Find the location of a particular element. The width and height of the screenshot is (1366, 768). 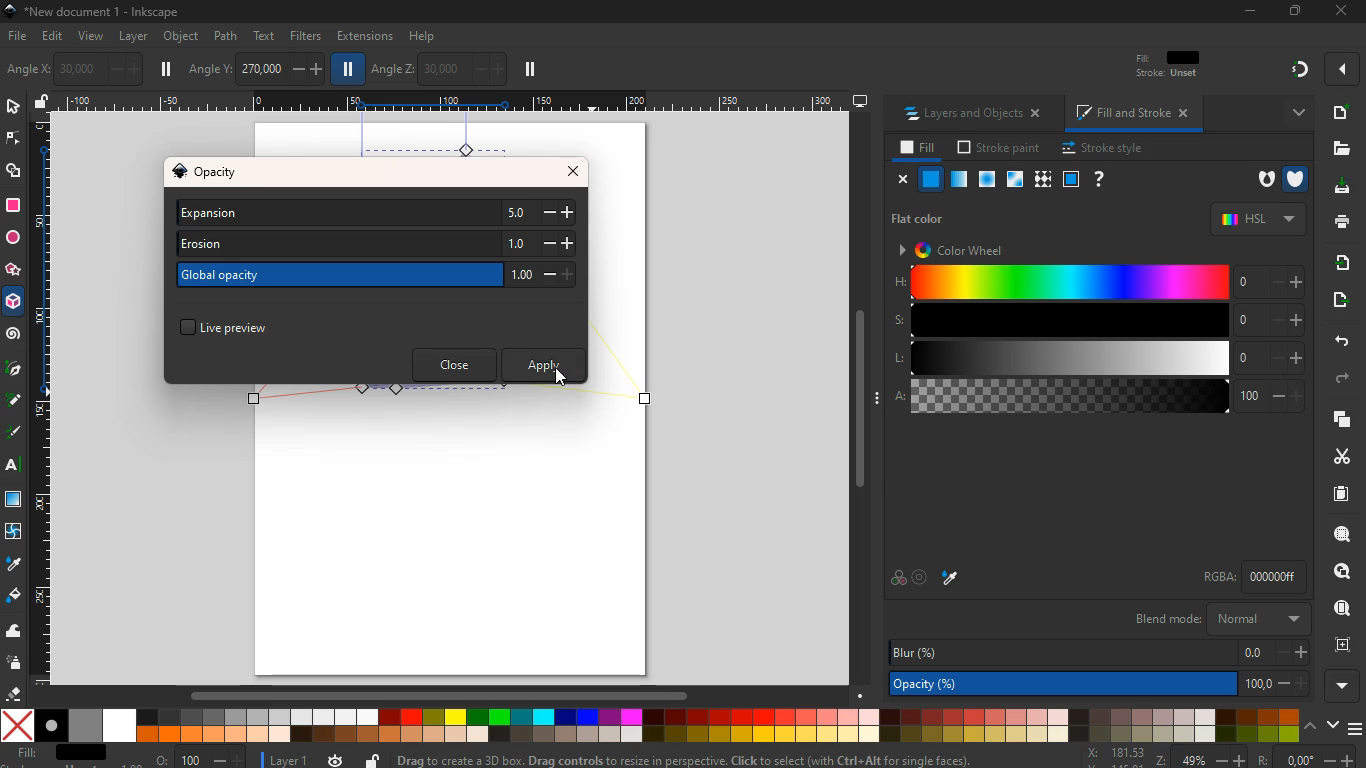

draw is located at coordinates (14, 436).